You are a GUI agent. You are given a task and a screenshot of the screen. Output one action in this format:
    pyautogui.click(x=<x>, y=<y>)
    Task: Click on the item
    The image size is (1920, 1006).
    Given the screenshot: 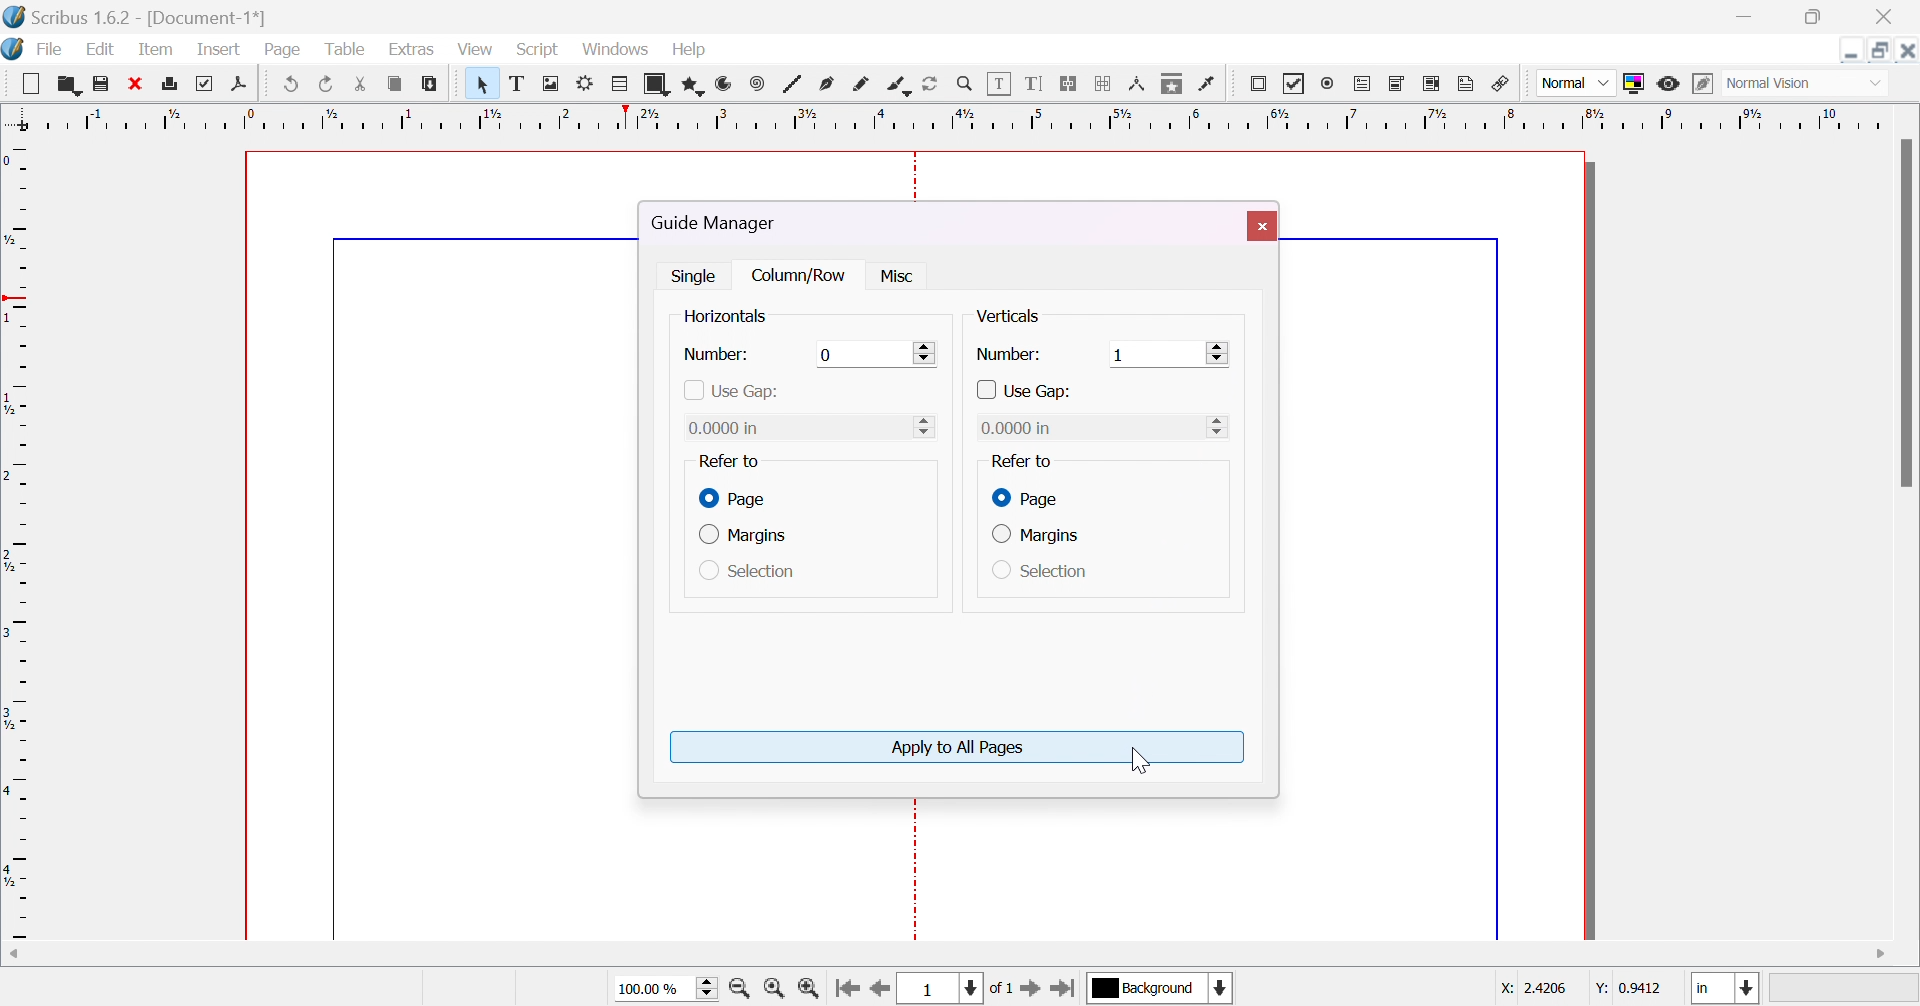 What is the action you would take?
    pyautogui.click(x=157, y=48)
    